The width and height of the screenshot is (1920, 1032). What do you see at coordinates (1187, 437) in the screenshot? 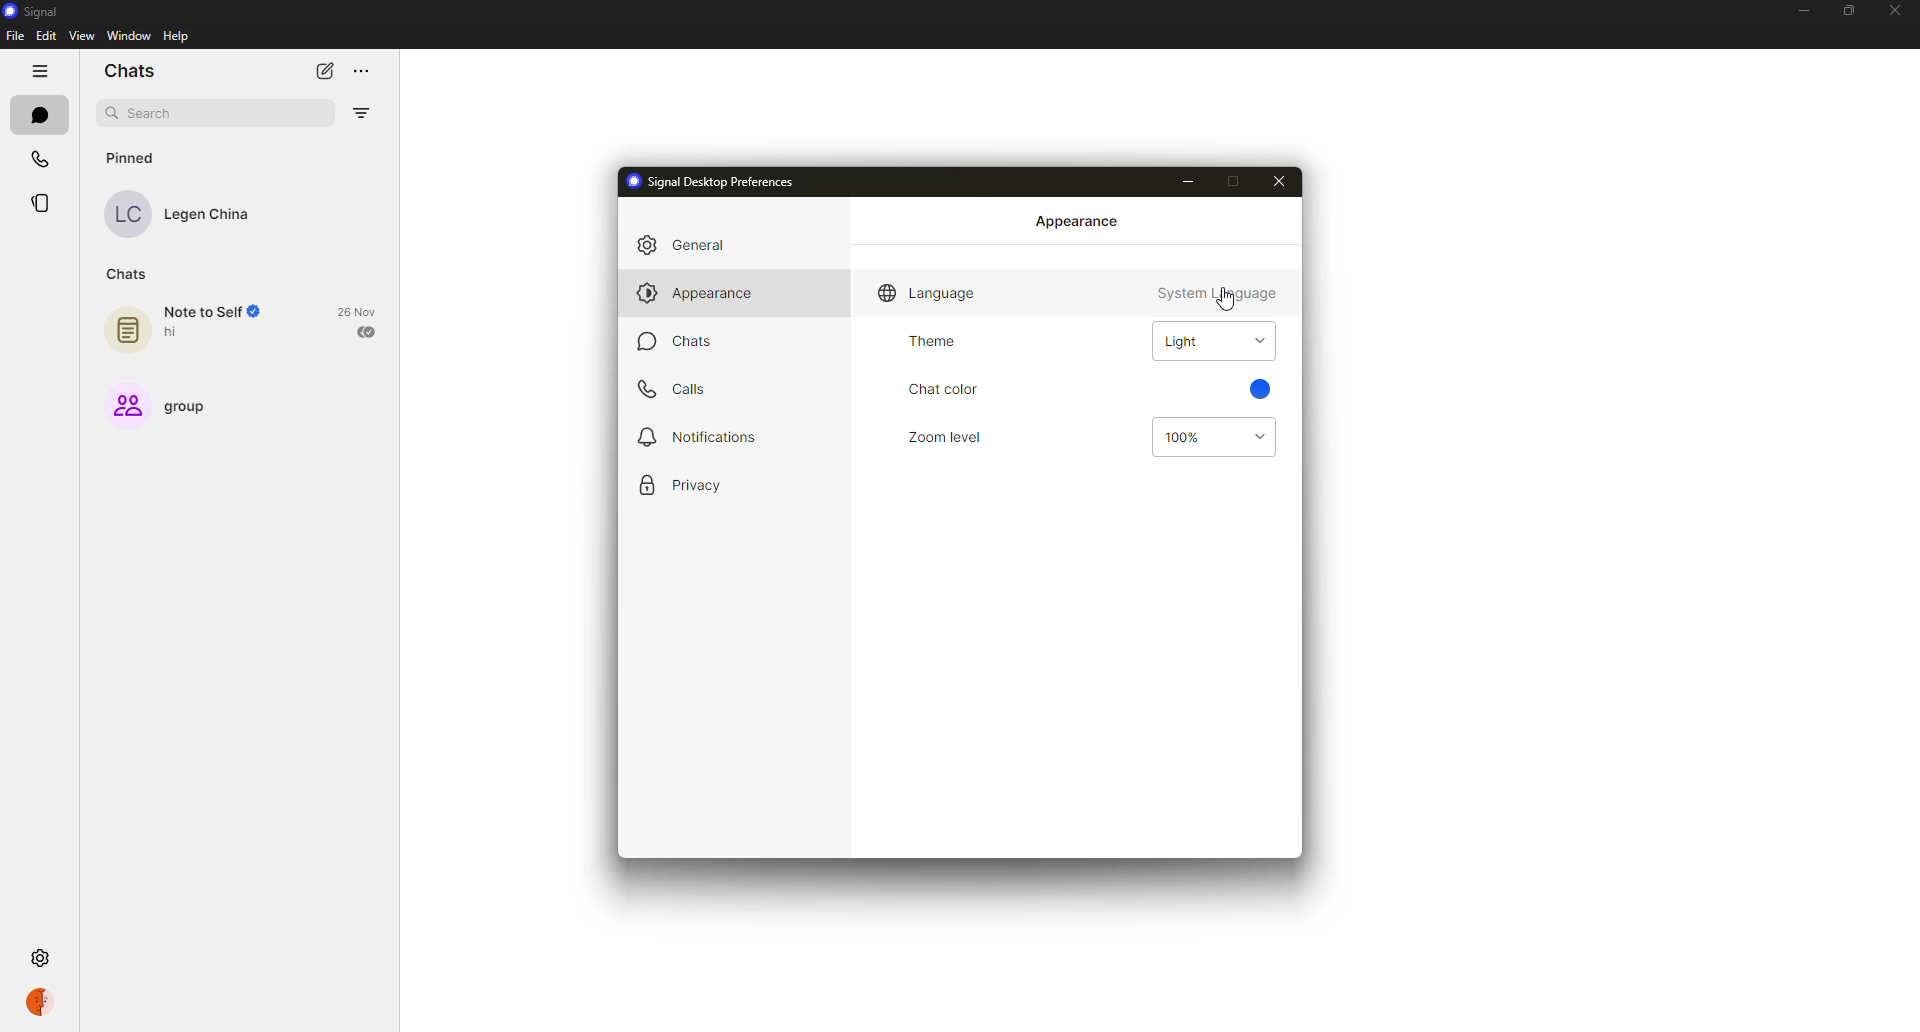
I see `100` at bounding box center [1187, 437].